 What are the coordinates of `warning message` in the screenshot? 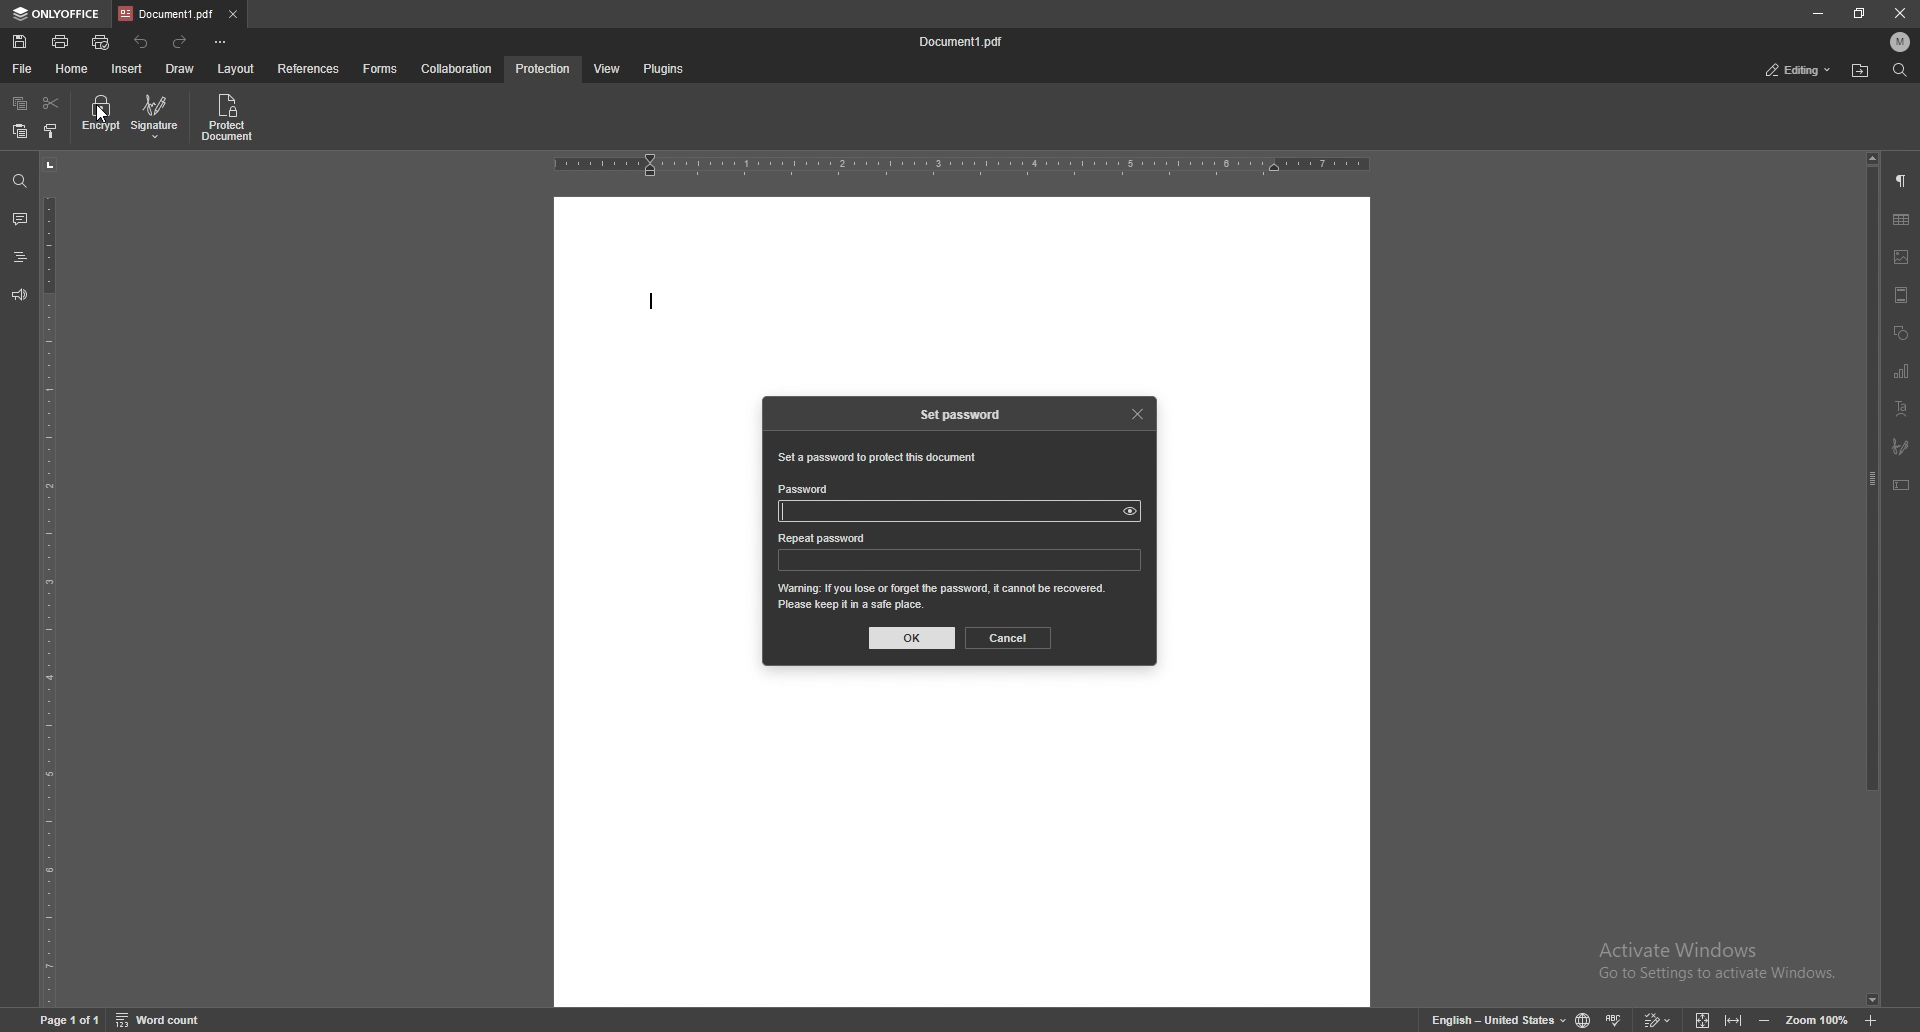 It's located at (943, 596).